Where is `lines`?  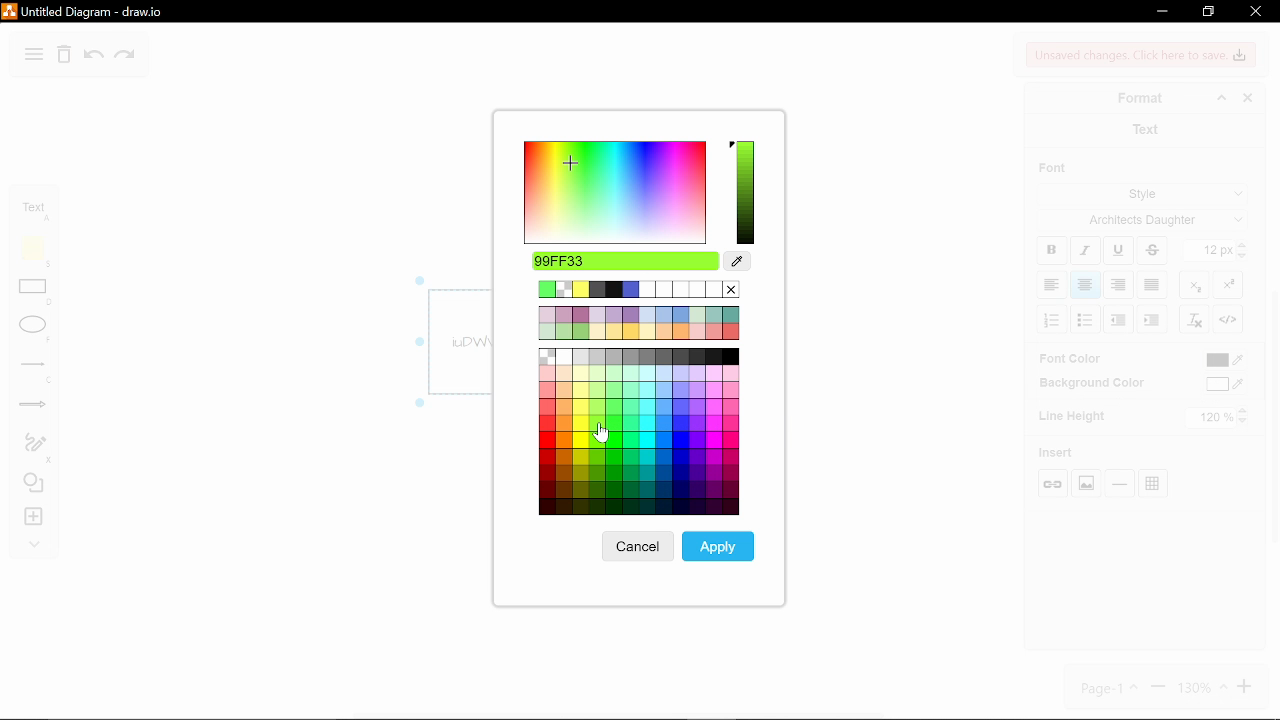 lines is located at coordinates (27, 368).